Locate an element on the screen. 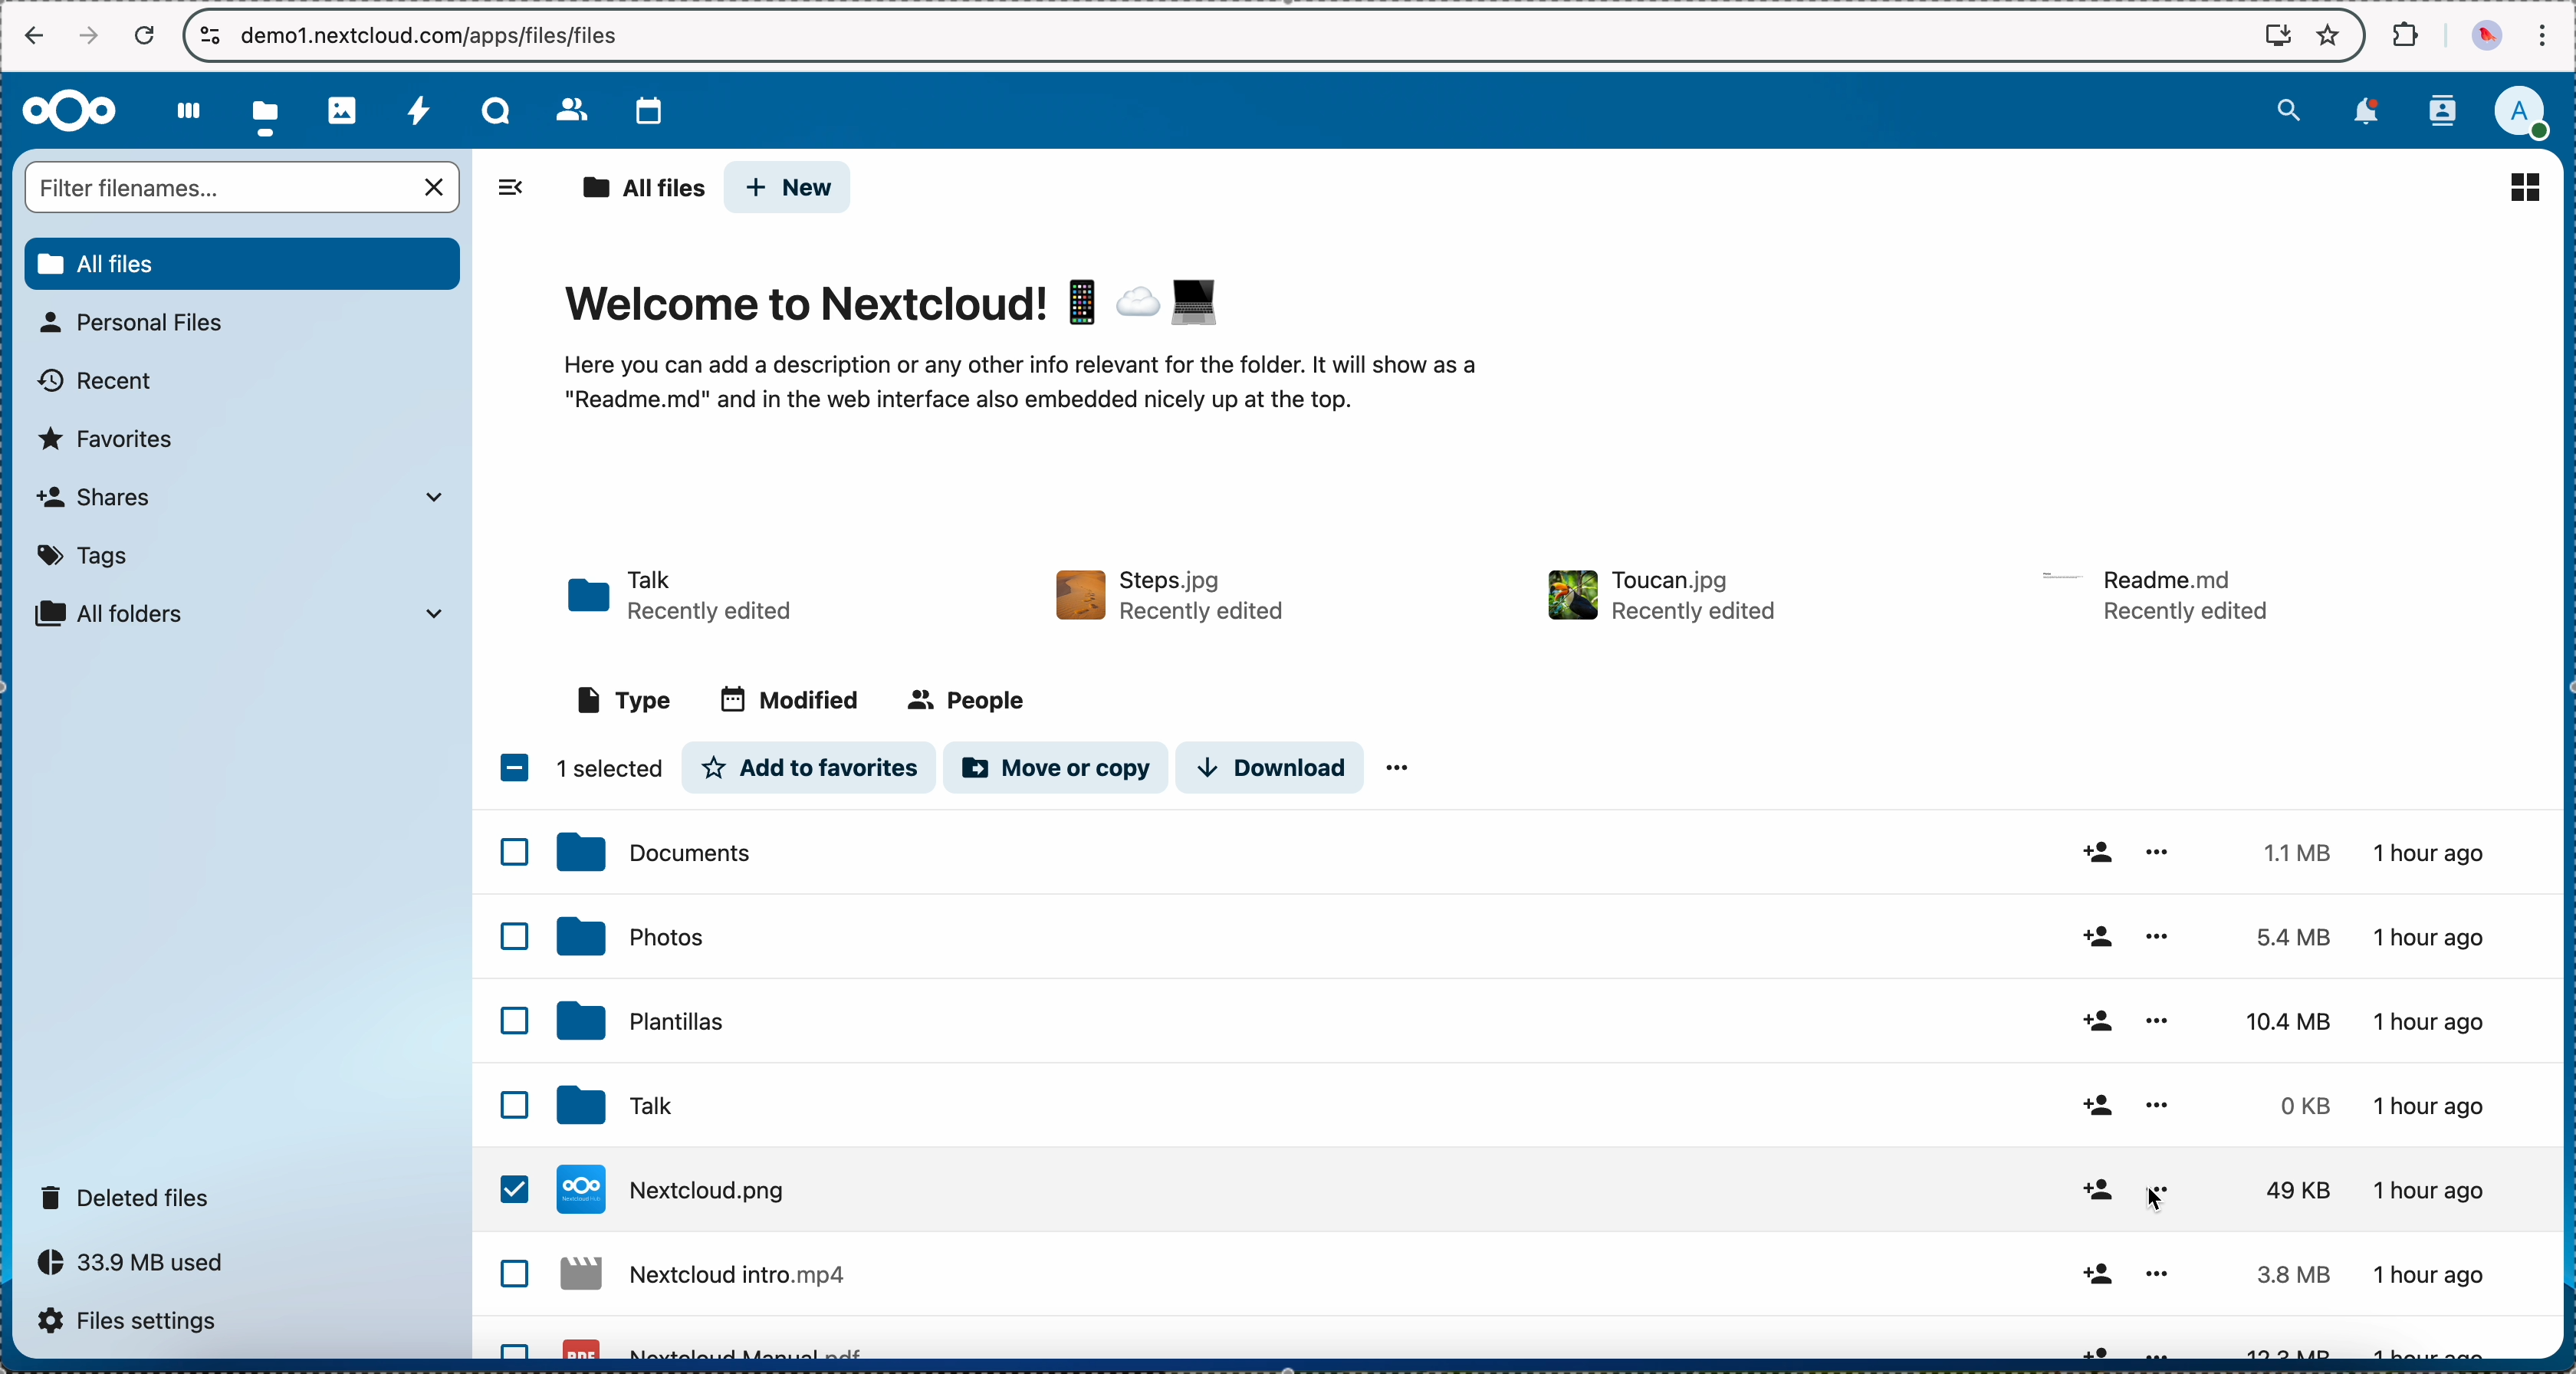  file is located at coordinates (1174, 596).